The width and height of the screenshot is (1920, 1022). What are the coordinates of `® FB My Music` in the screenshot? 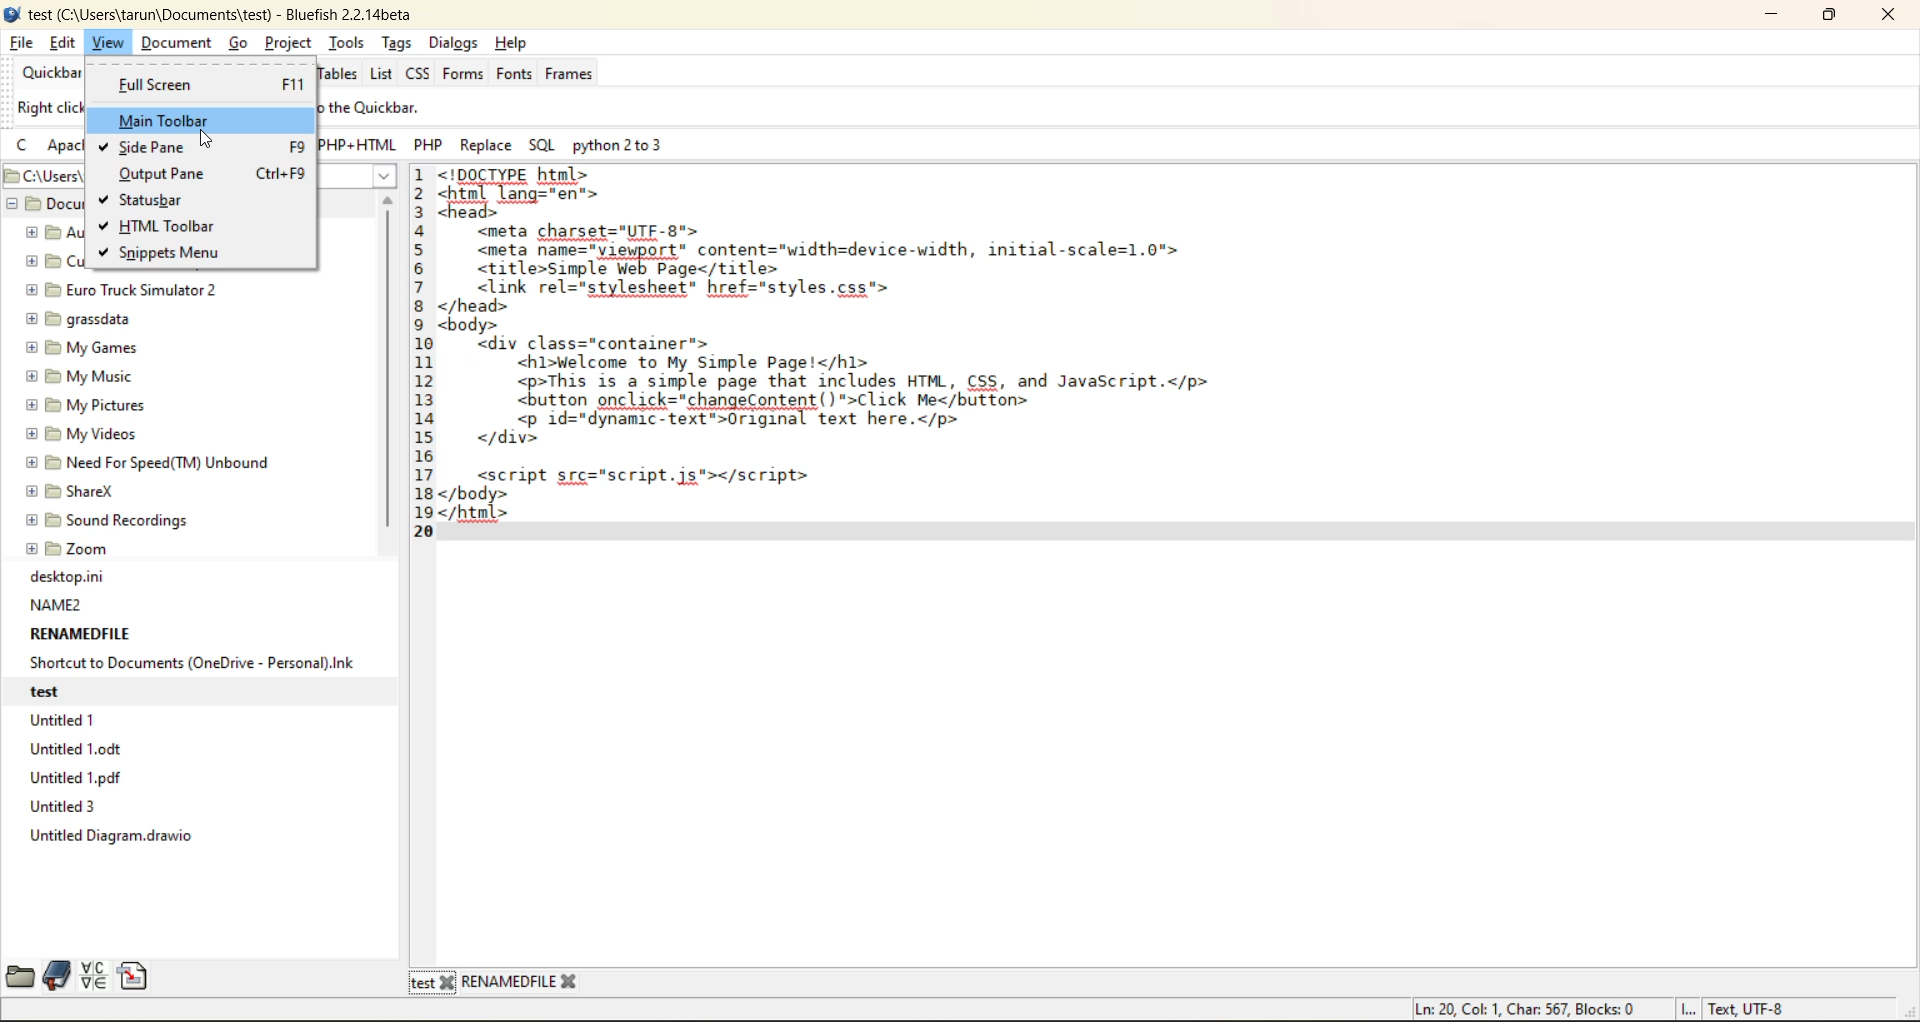 It's located at (79, 377).